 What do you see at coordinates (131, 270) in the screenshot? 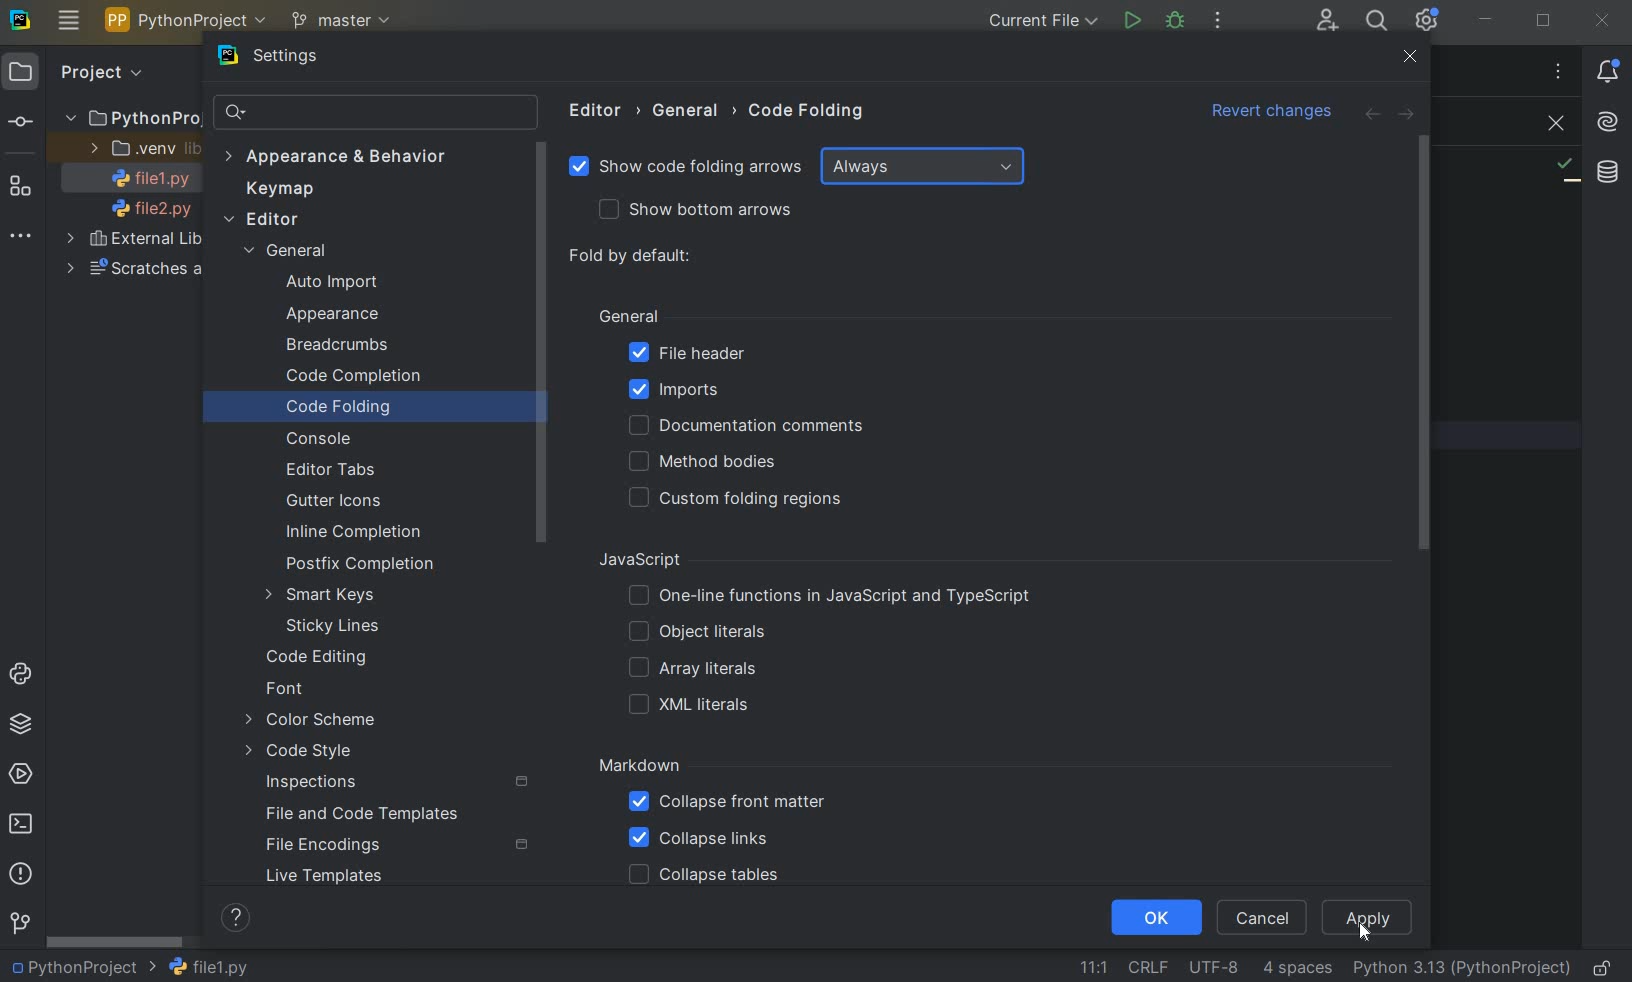
I see `SCRATCHES AND CONSOLES` at bounding box center [131, 270].